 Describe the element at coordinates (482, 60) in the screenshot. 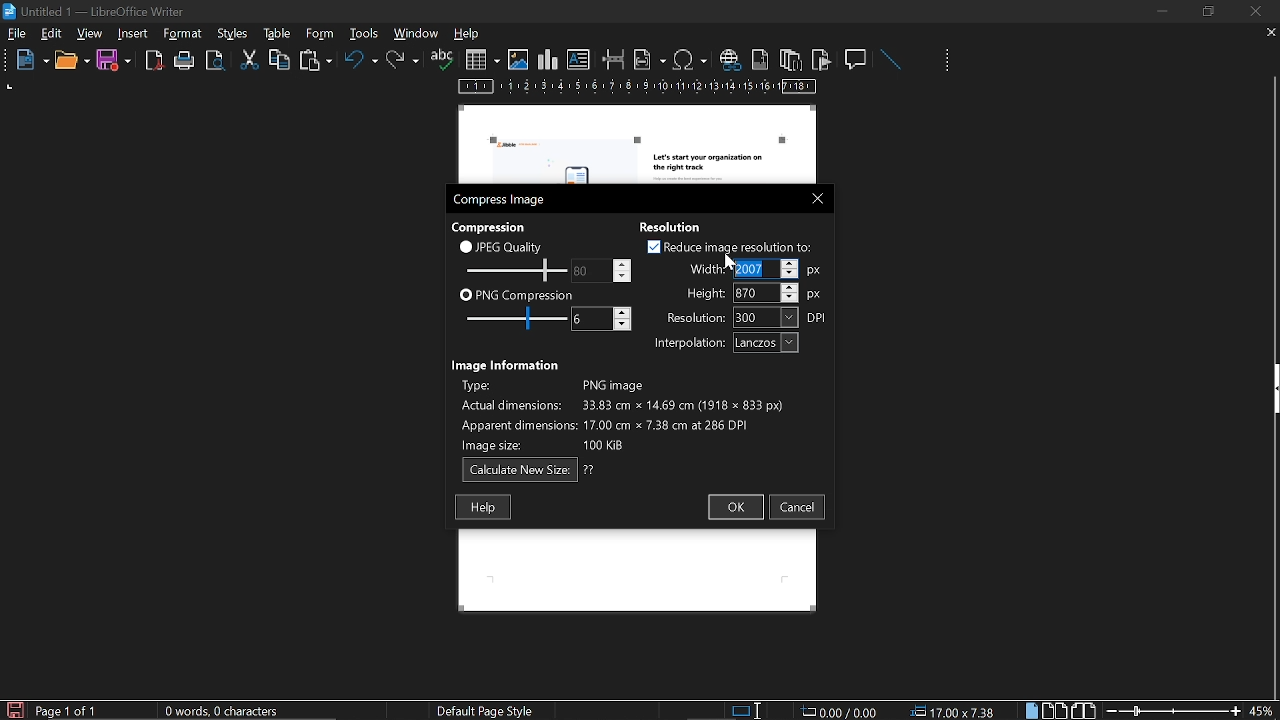

I see `insert table` at that location.